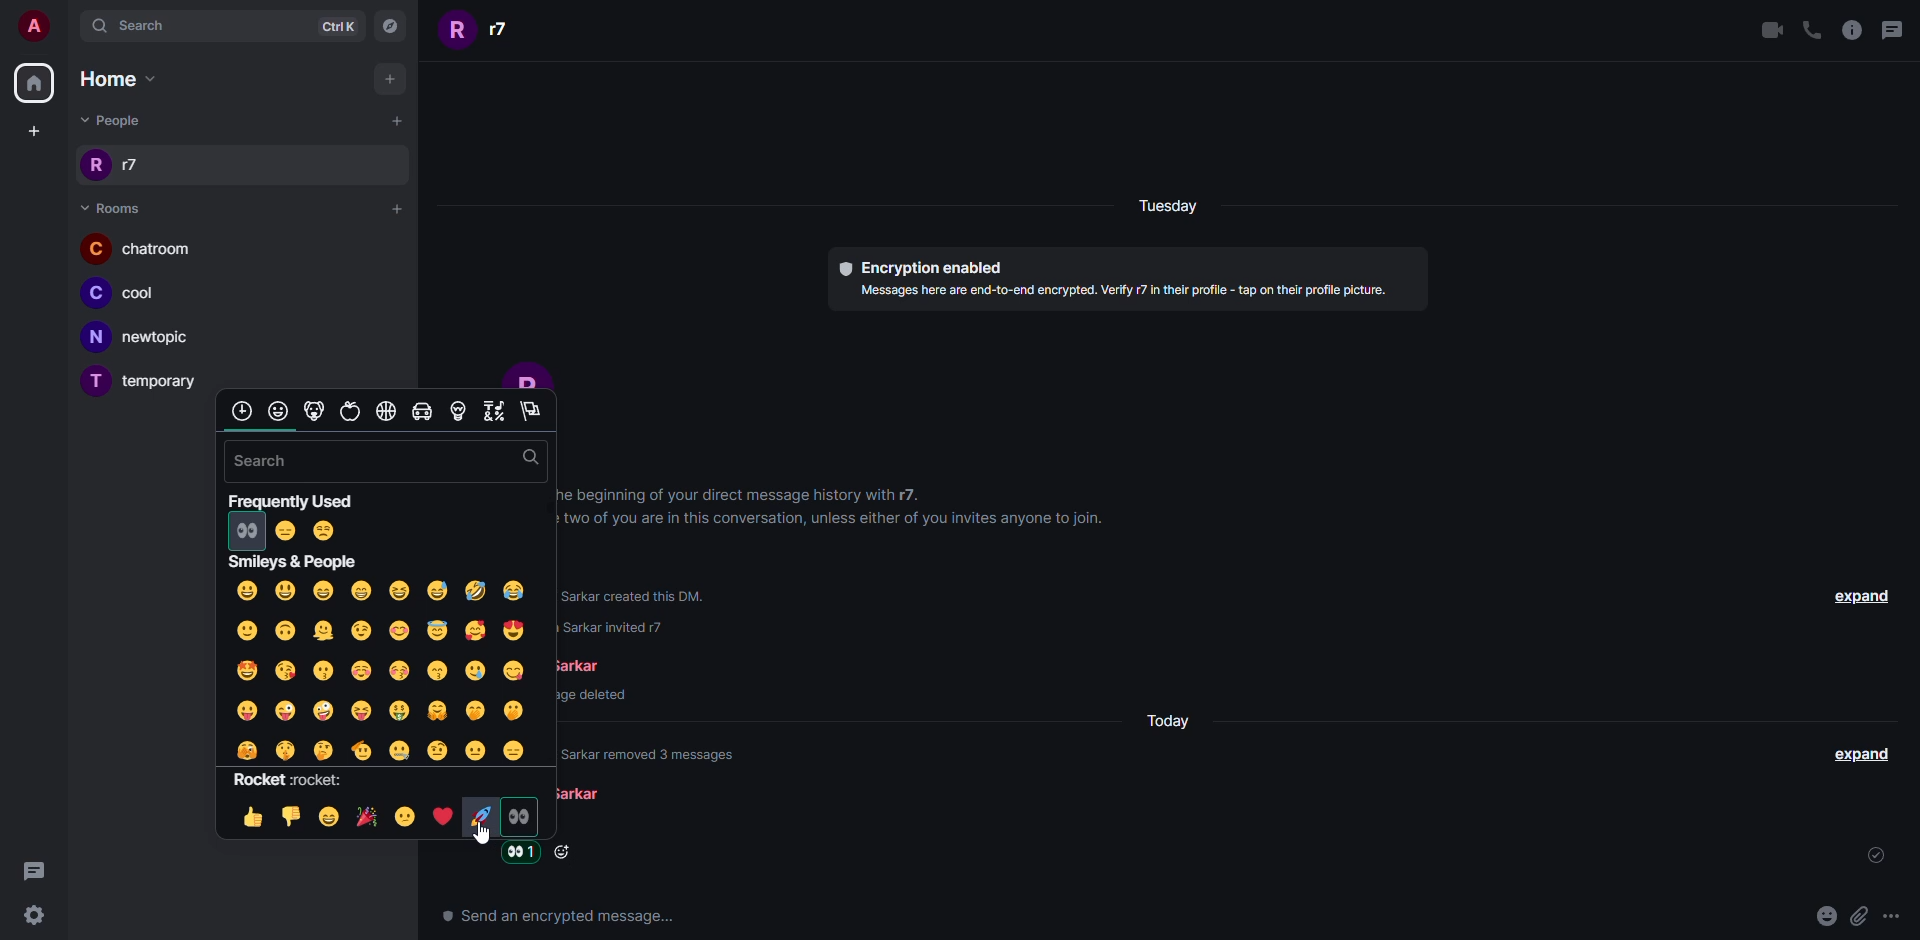  Describe the element at coordinates (533, 456) in the screenshot. I see `search` at that location.